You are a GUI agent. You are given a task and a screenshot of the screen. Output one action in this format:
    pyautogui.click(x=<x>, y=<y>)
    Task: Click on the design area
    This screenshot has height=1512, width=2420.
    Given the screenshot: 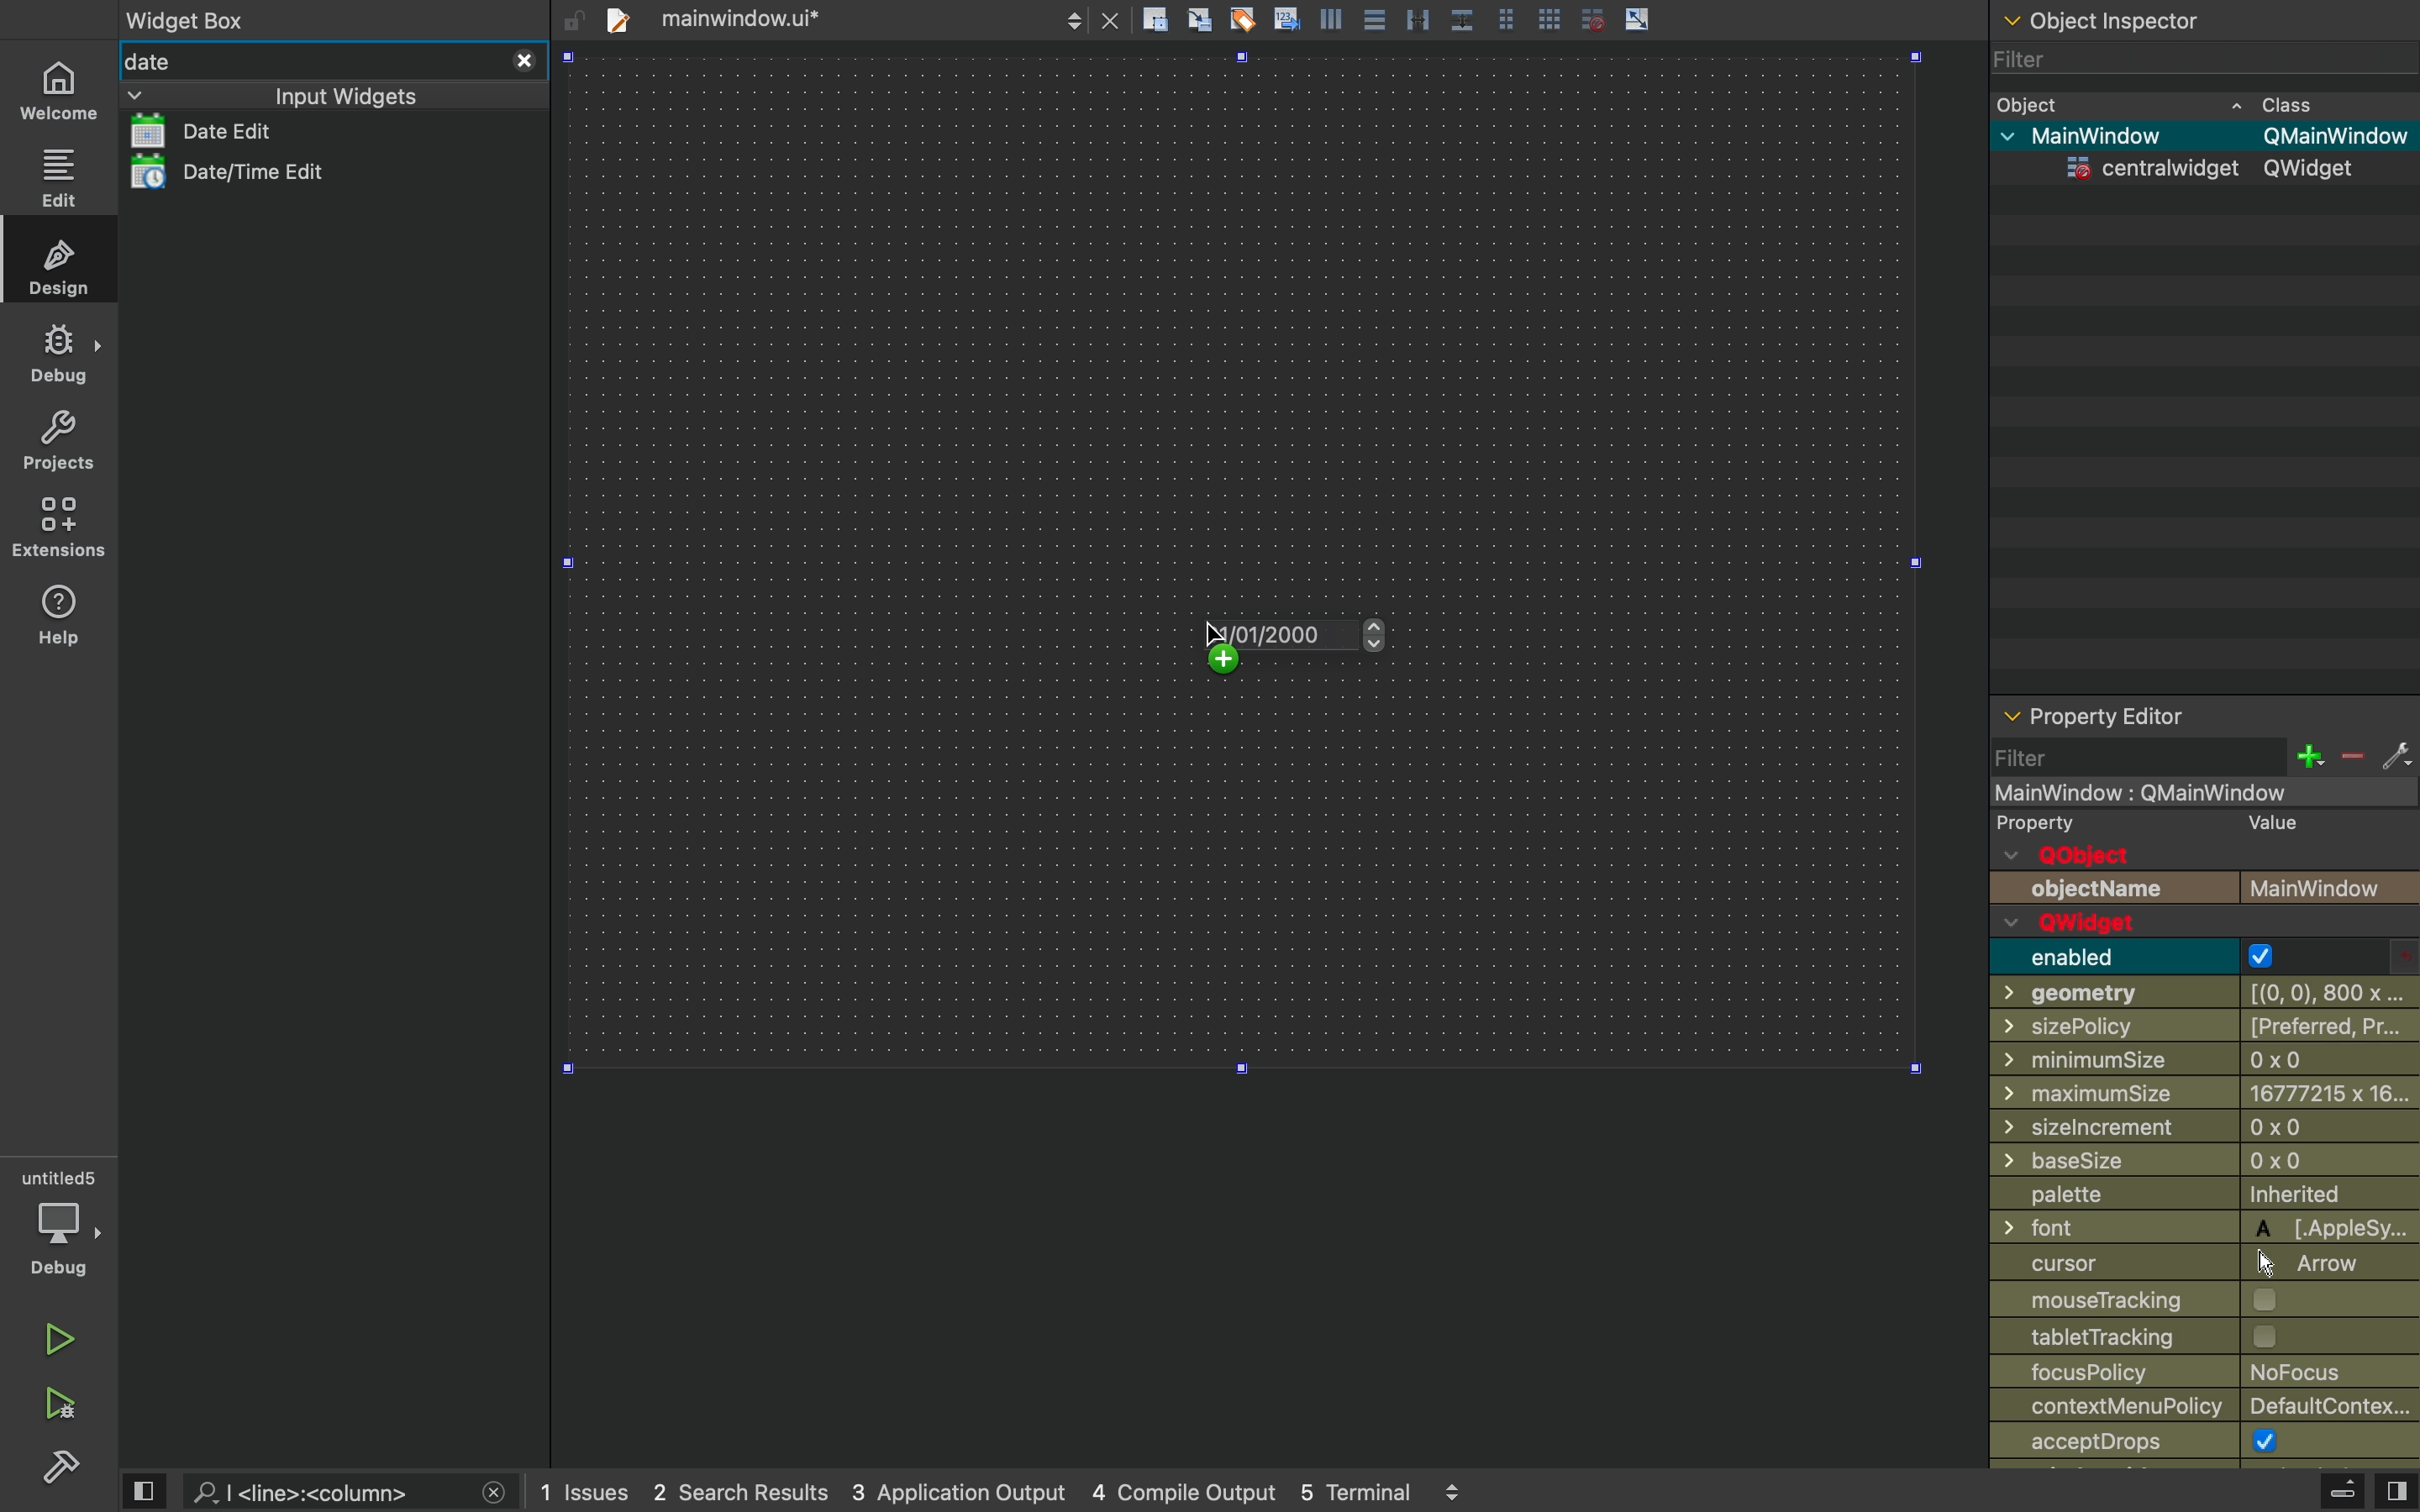 What is the action you would take?
    pyautogui.click(x=1240, y=560)
    